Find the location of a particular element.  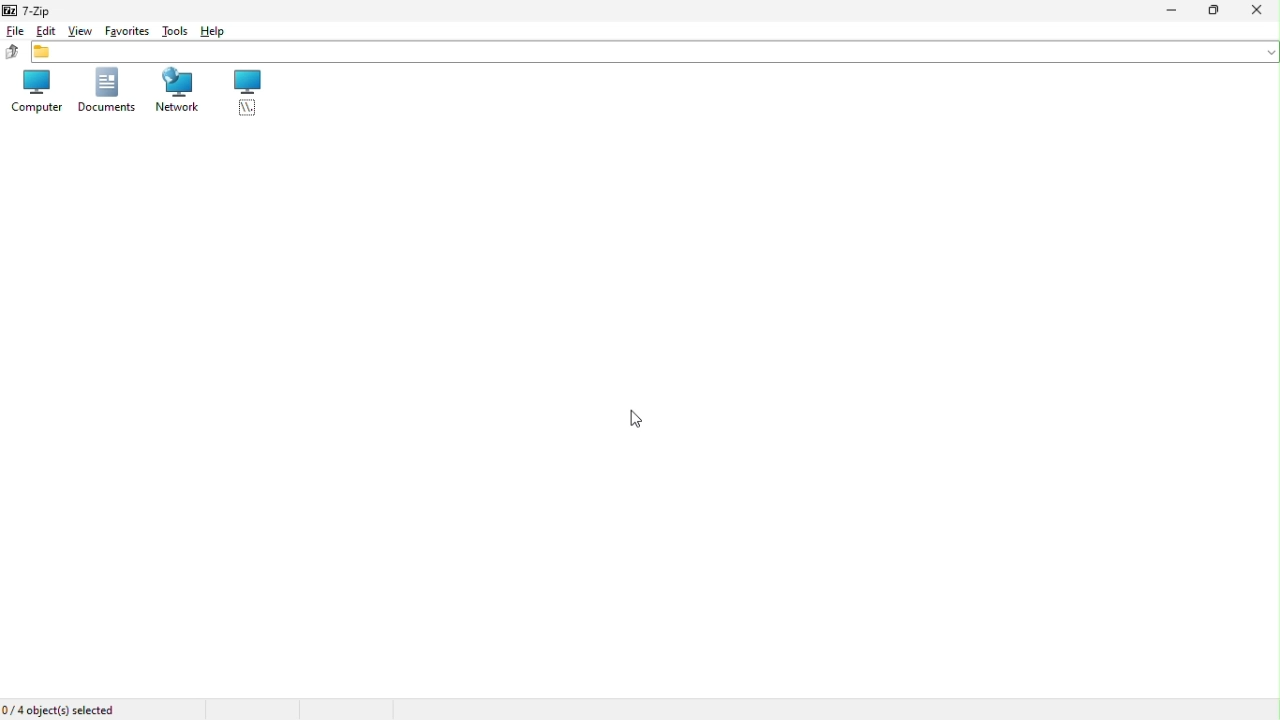

Document is located at coordinates (107, 93).